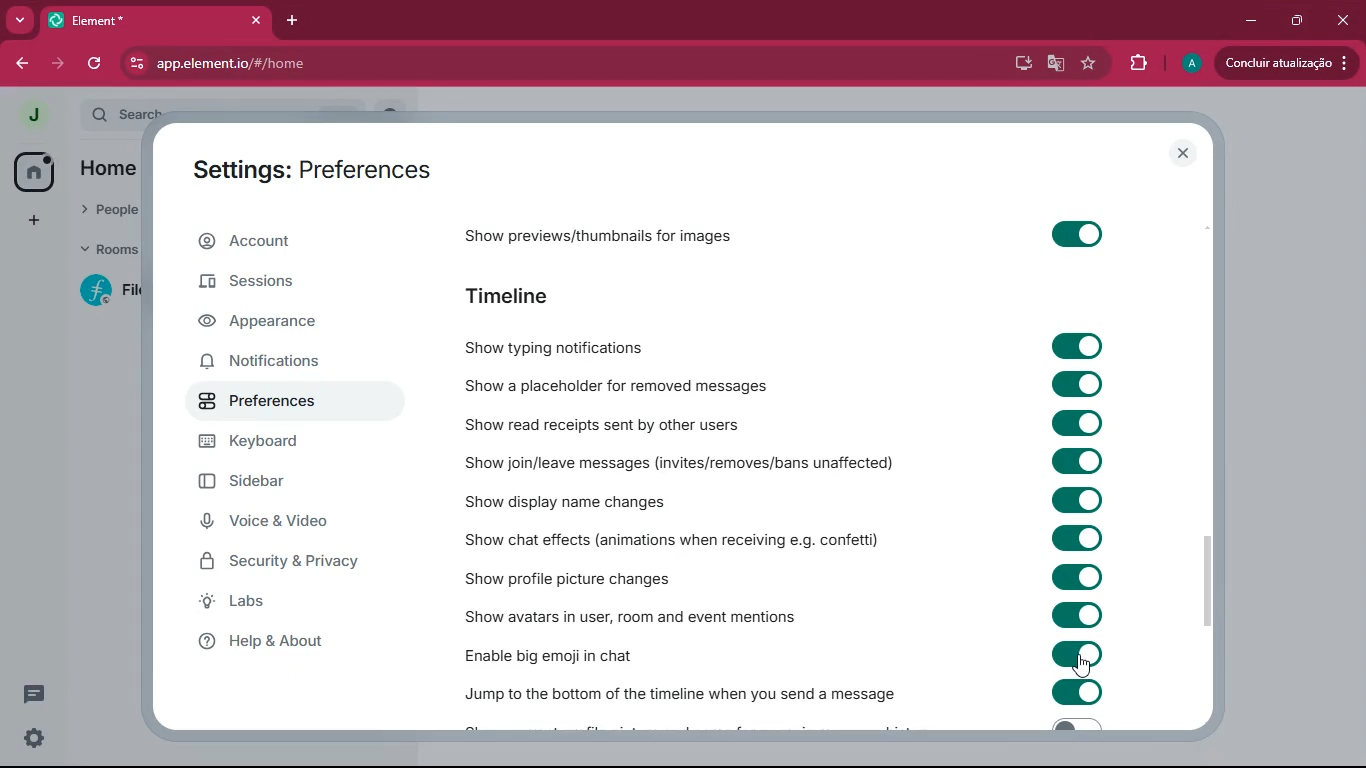 This screenshot has width=1366, height=768. Describe the element at coordinates (1191, 63) in the screenshot. I see `a` at that location.